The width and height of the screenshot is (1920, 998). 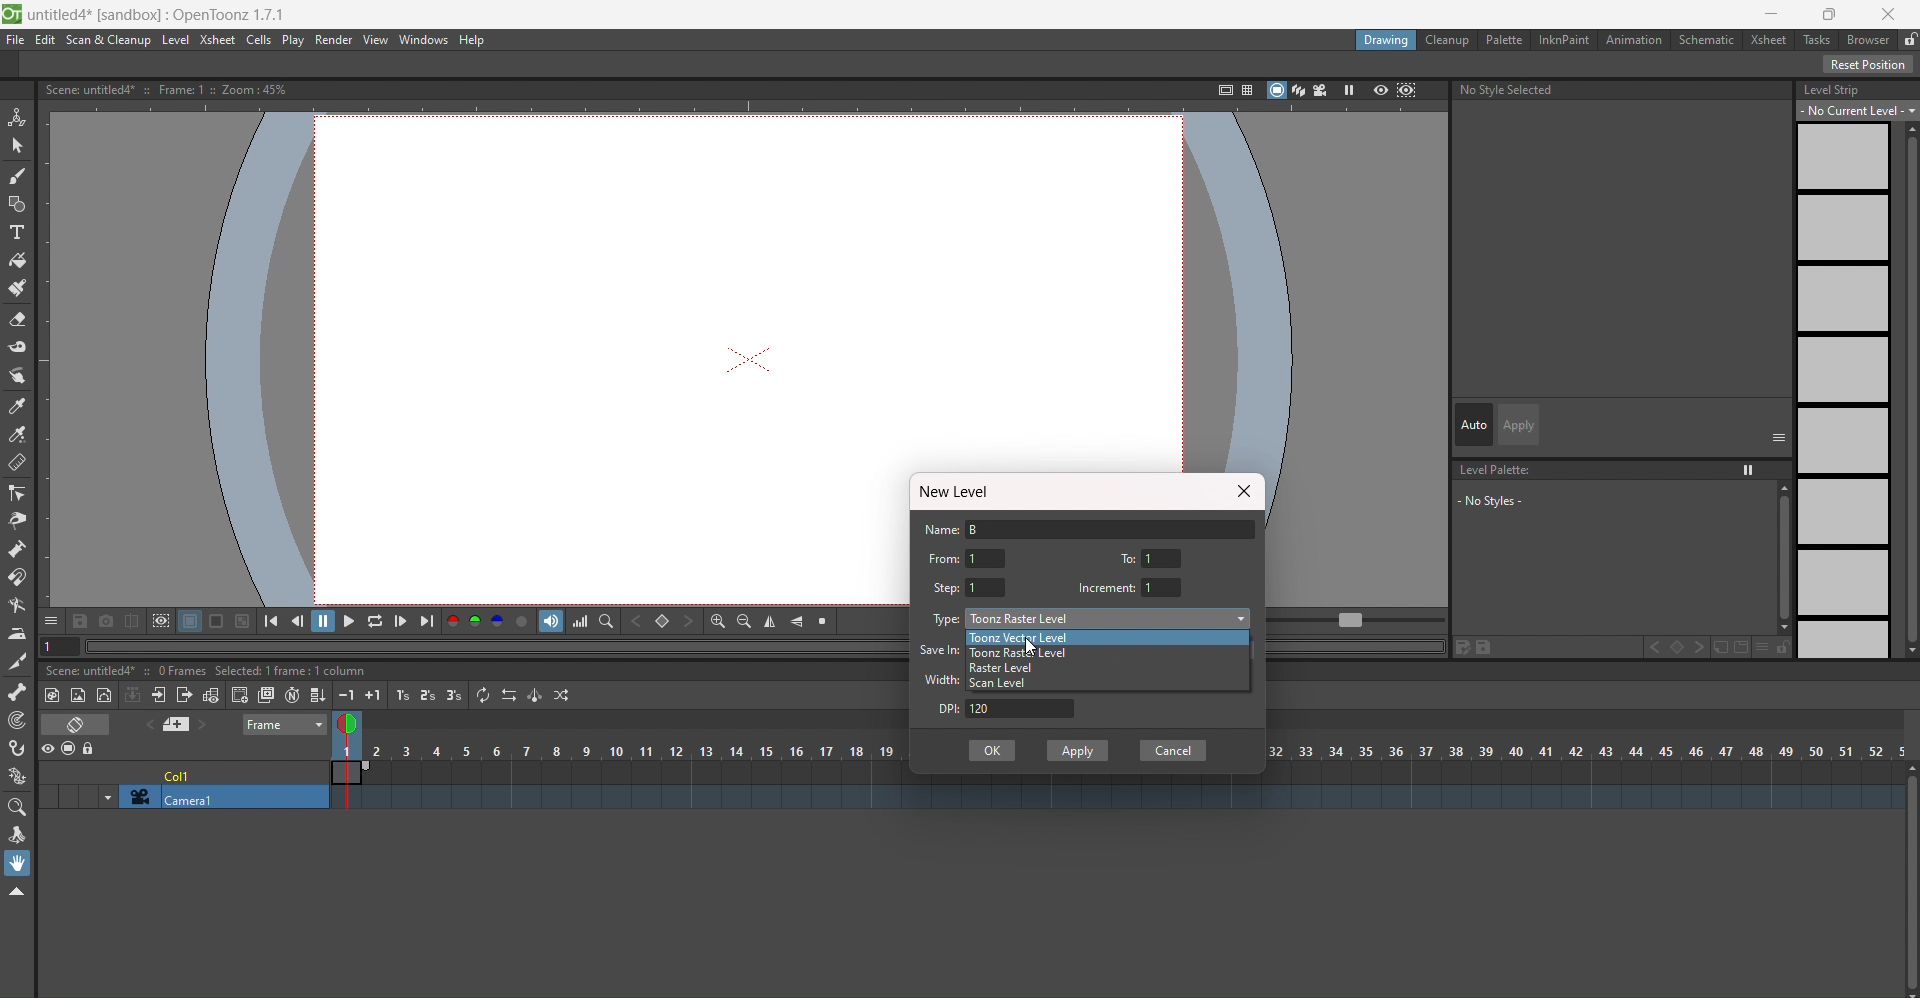 I want to click on RGB channel, so click(x=475, y=621).